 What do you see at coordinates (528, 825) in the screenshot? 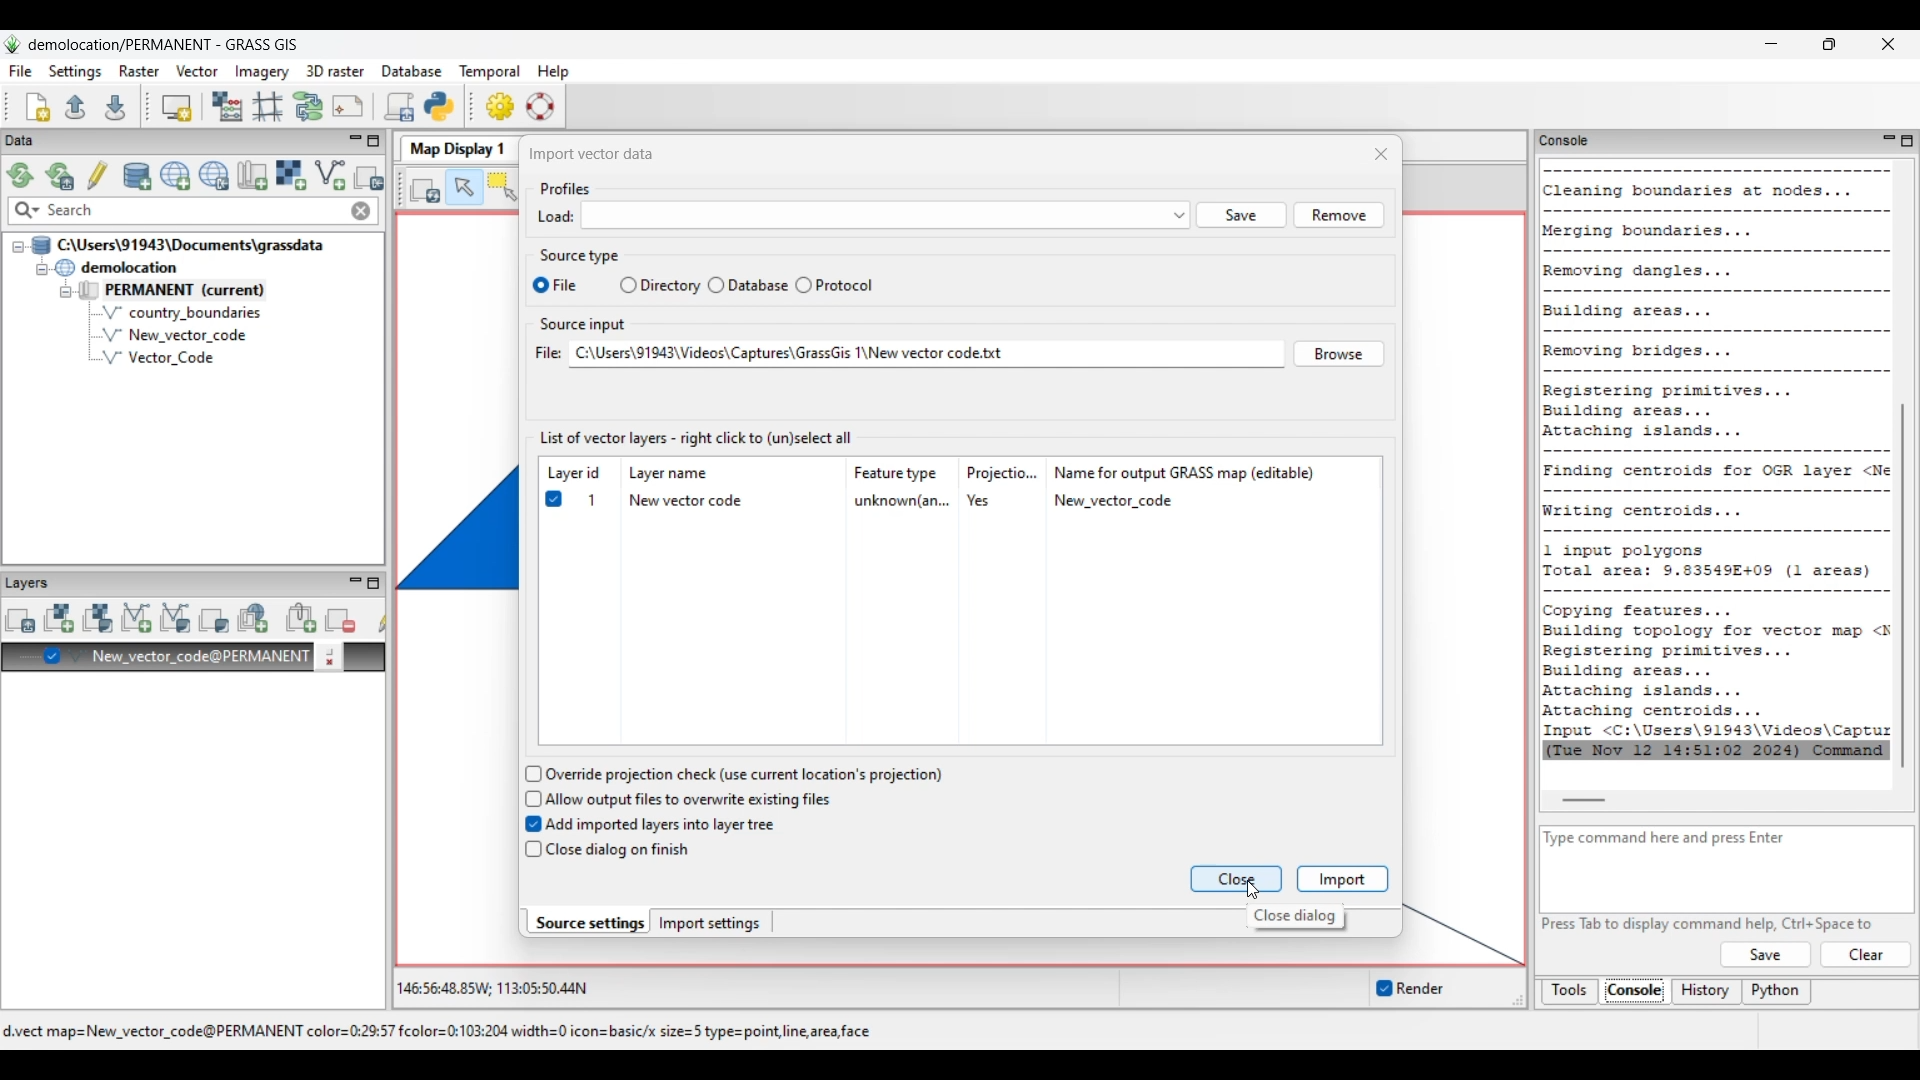
I see `checkbox` at bounding box center [528, 825].